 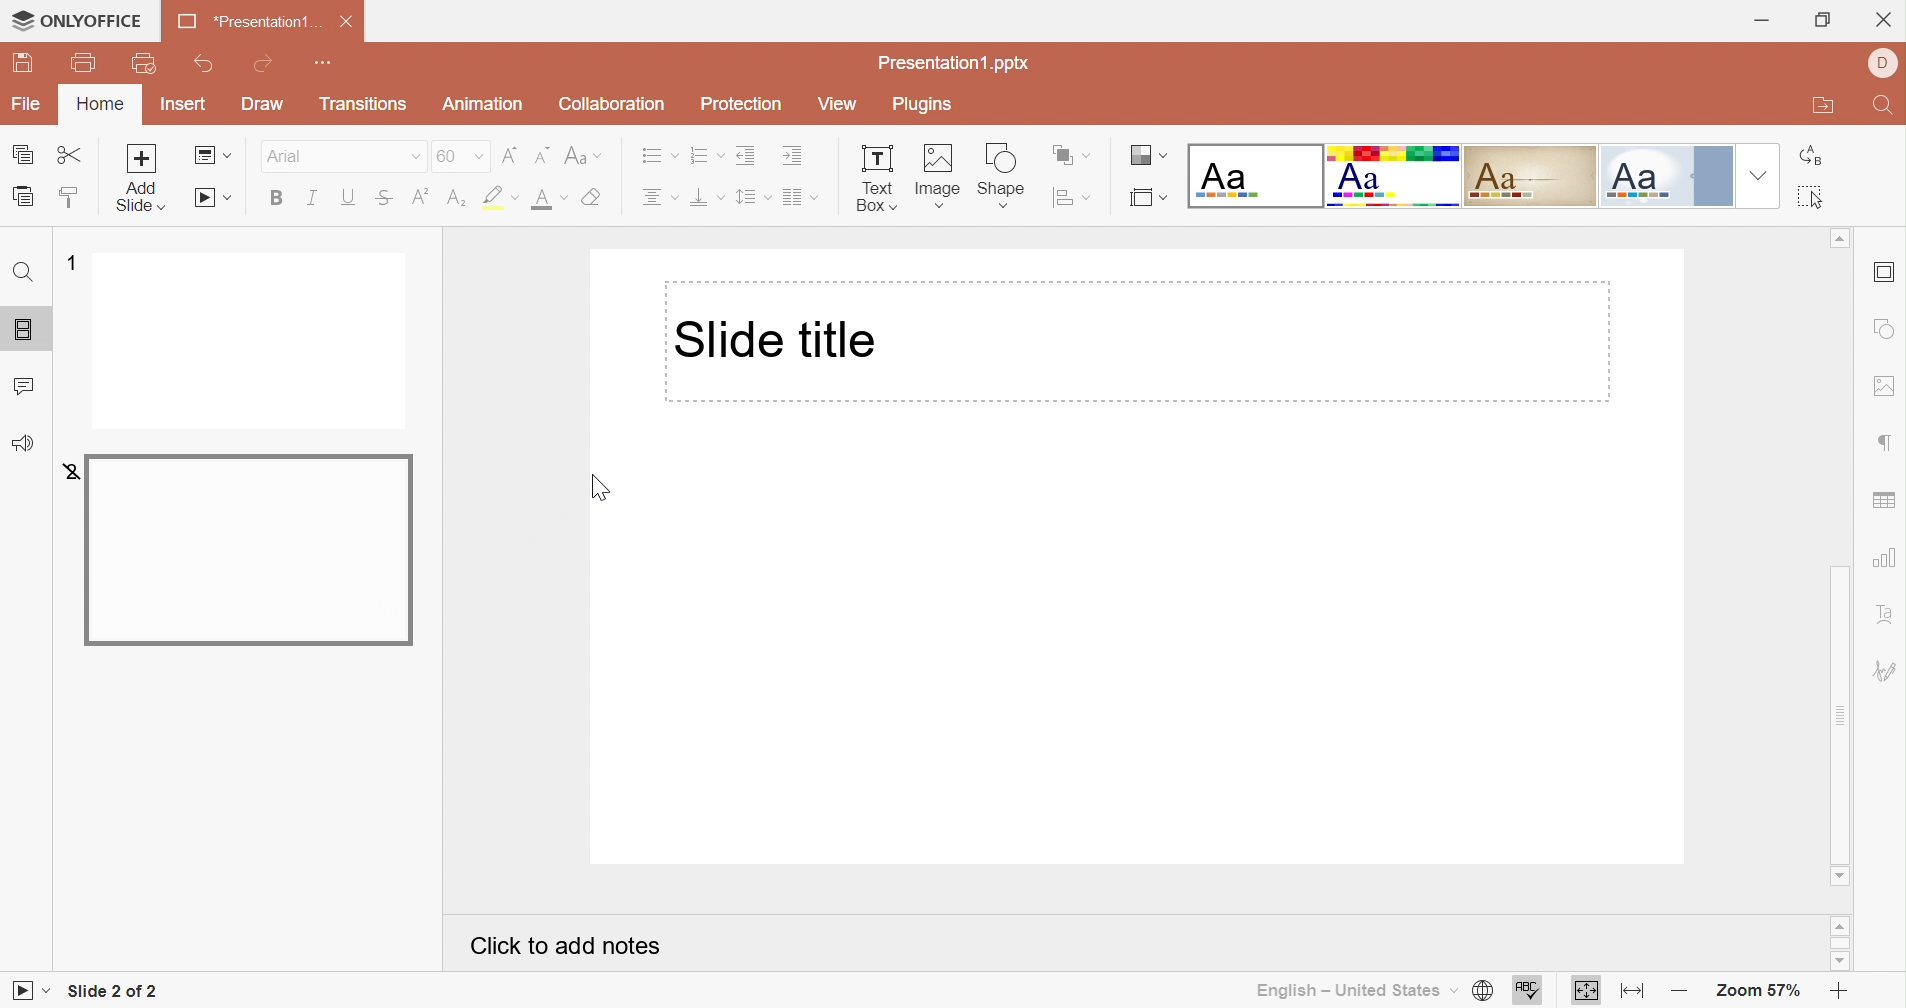 What do you see at coordinates (800, 198) in the screenshot?
I see `Insert columns` at bounding box center [800, 198].